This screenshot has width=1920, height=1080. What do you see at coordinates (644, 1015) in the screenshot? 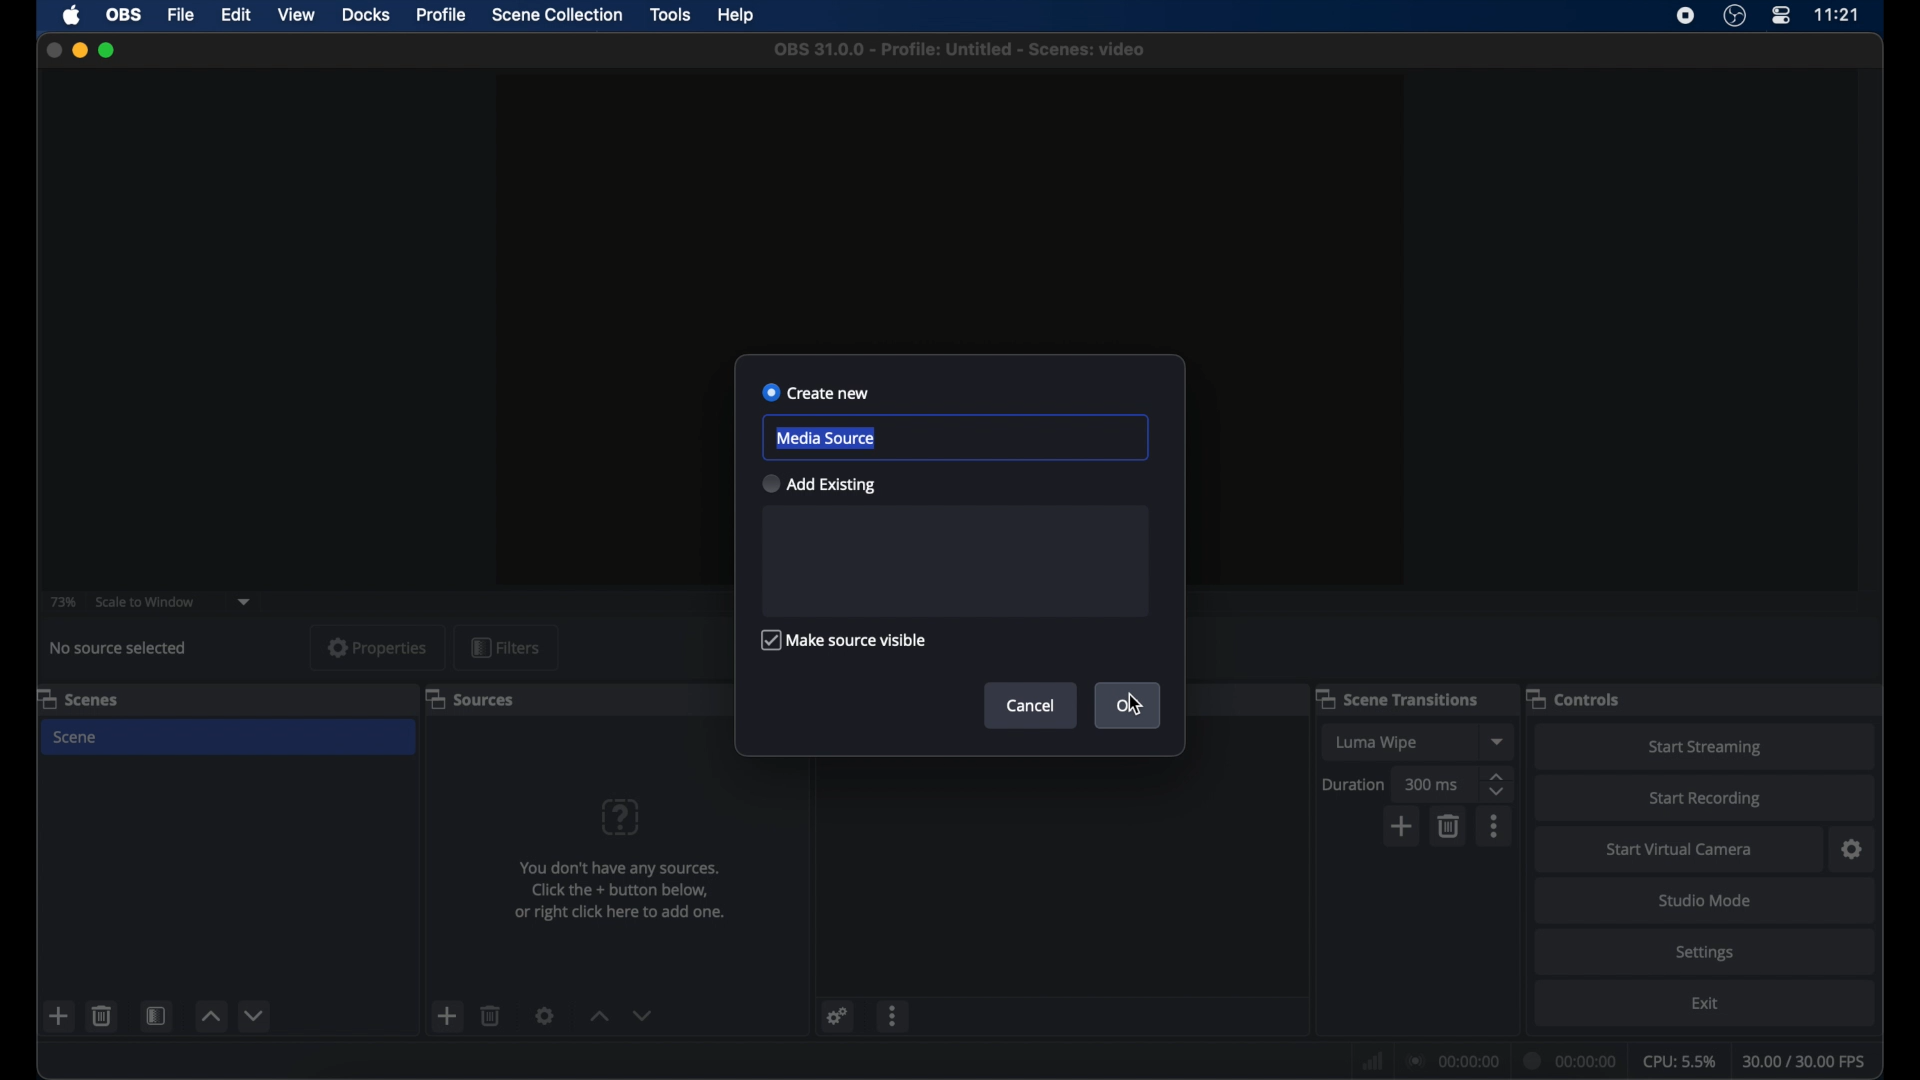
I see `dropdown` at bounding box center [644, 1015].